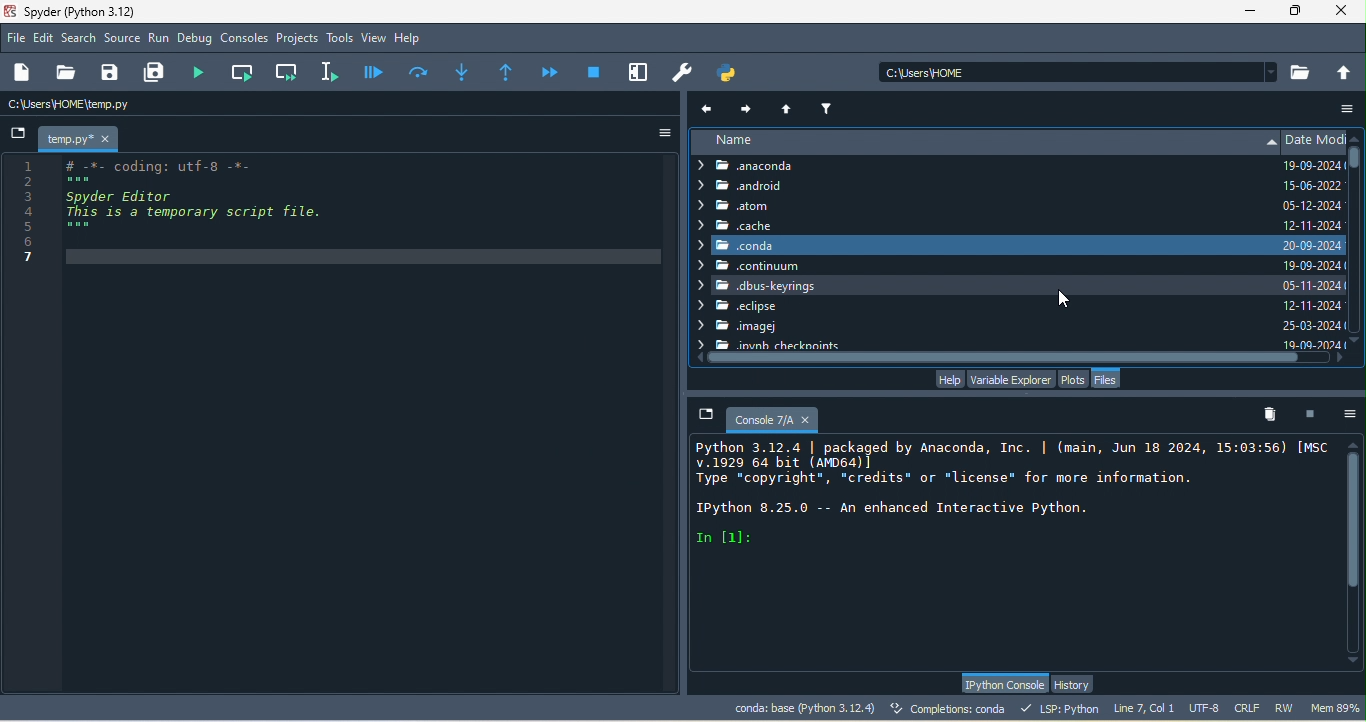 This screenshot has width=1366, height=722. What do you see at coordinates (747, 244) in the screenshot?
I see `conda` at bounding box center [747, 244].